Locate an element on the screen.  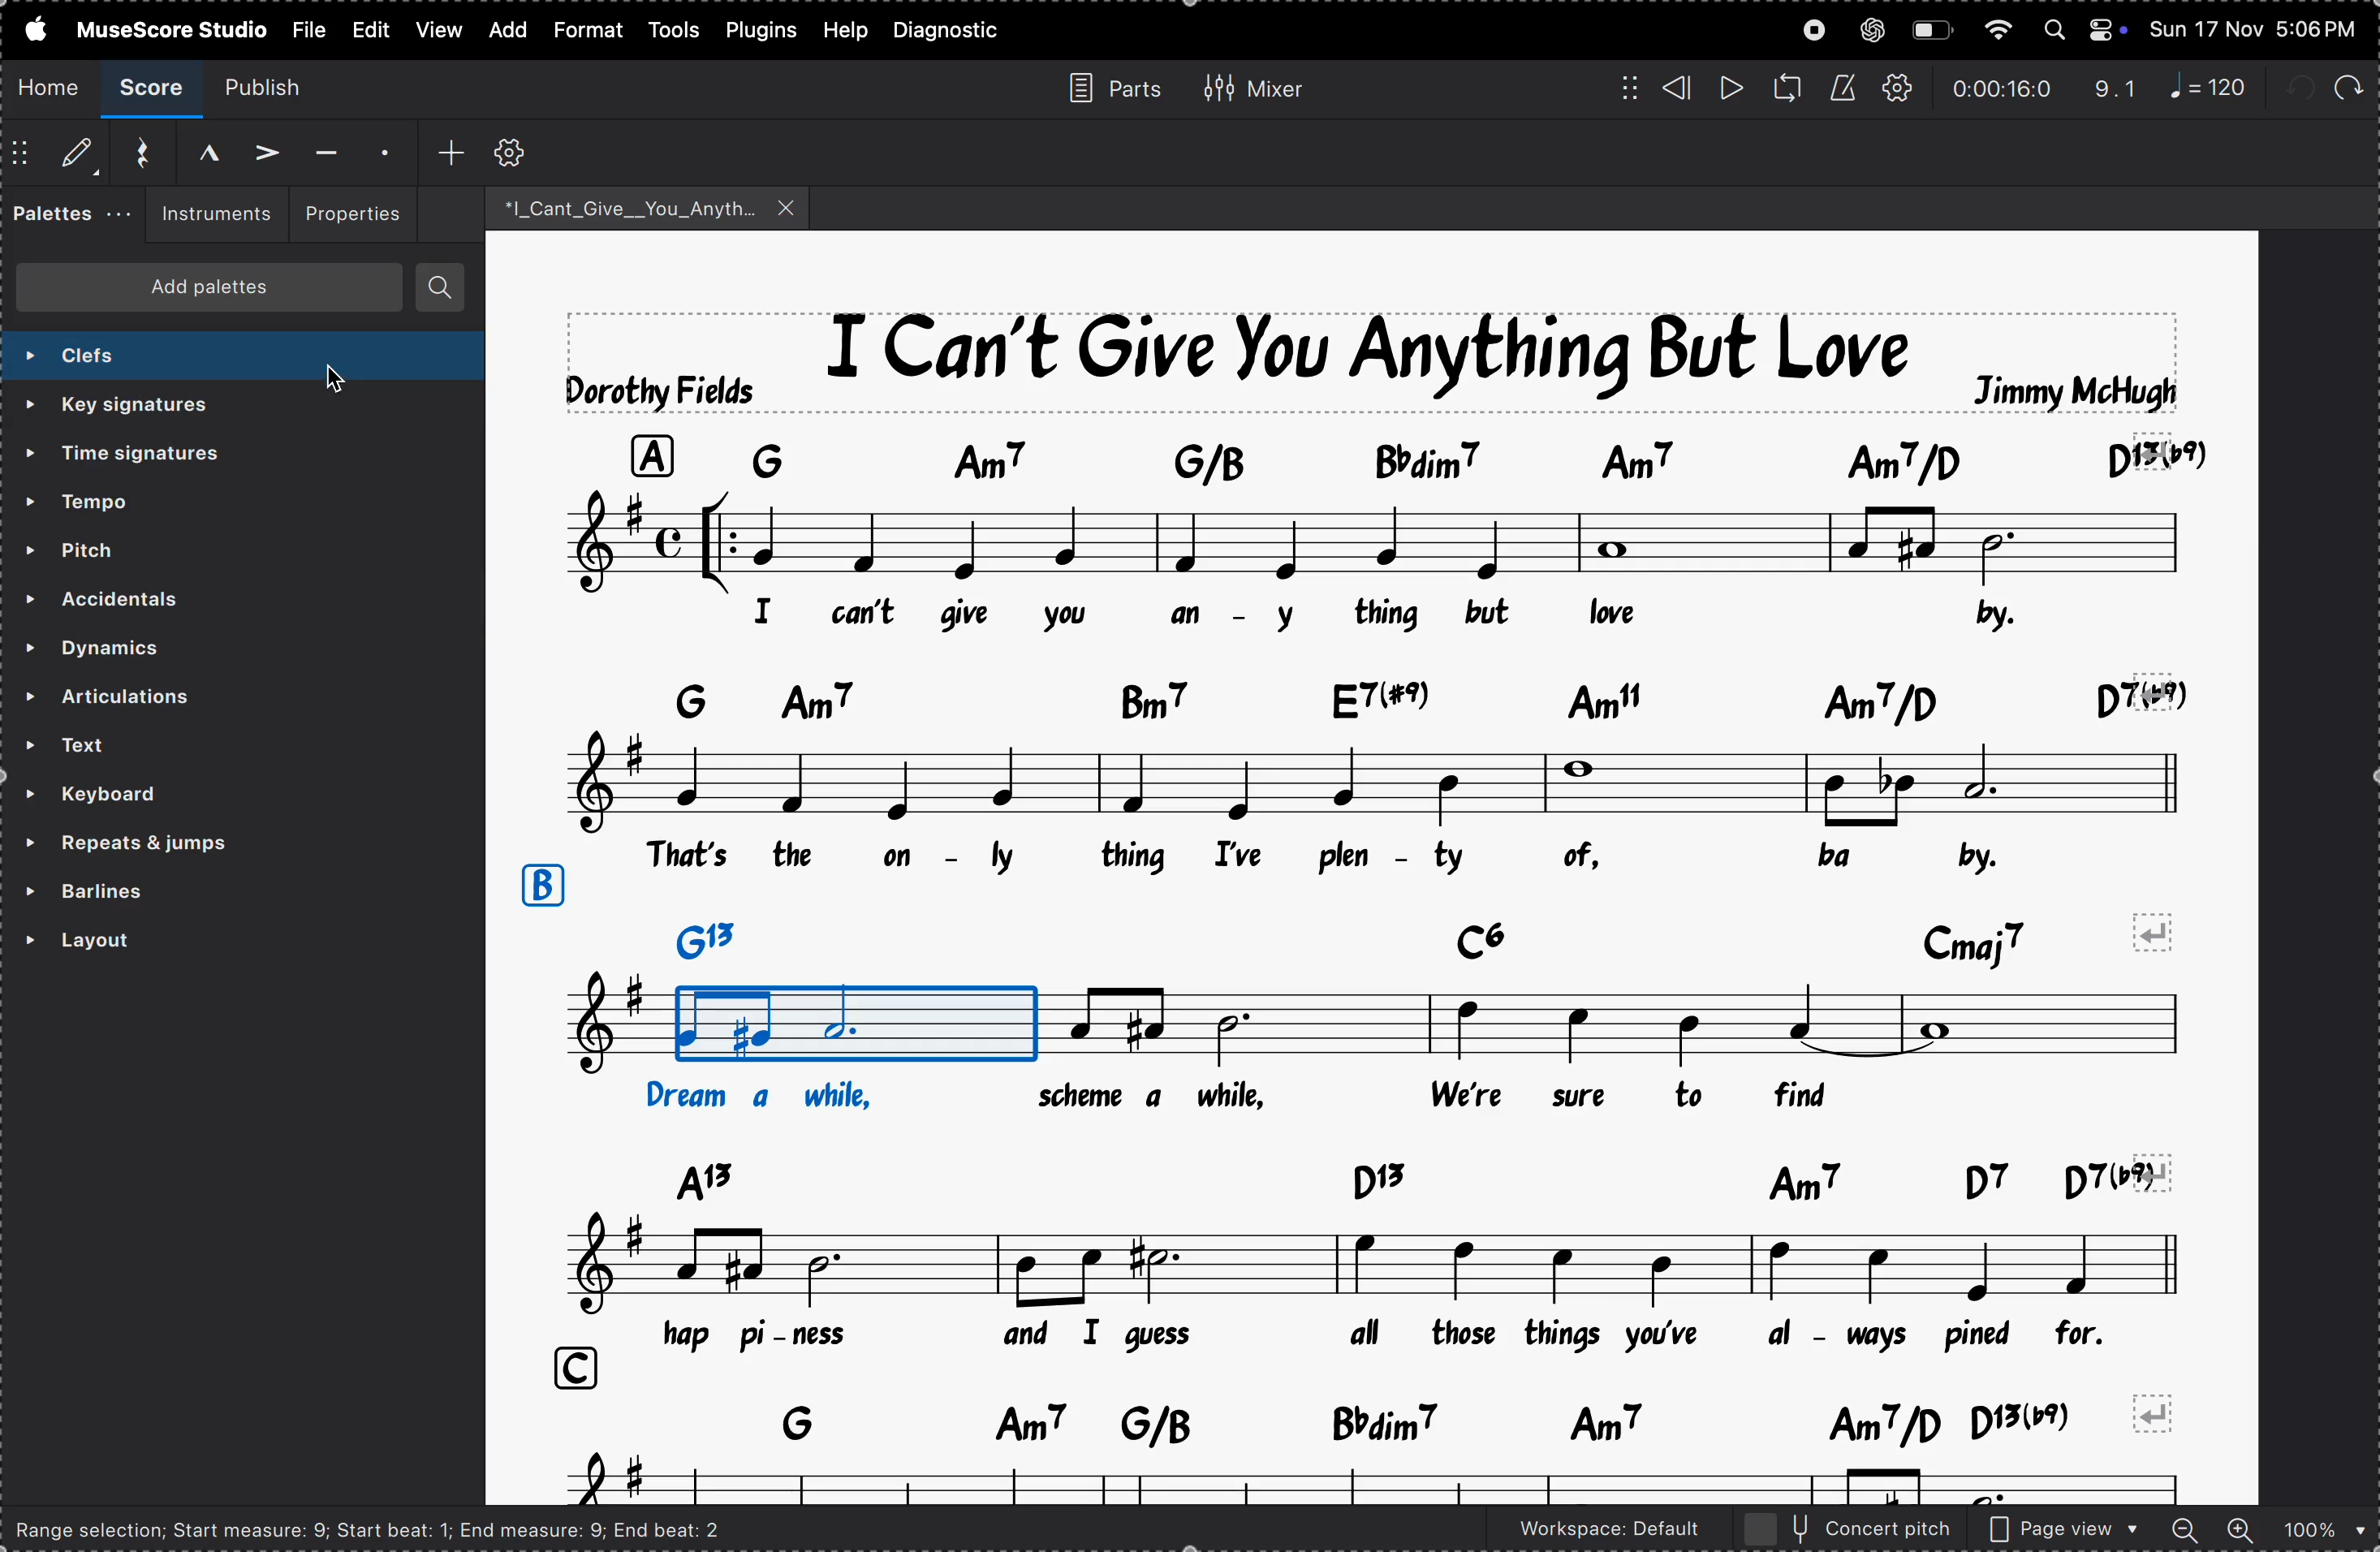
file is located at coordinates (307, 27).